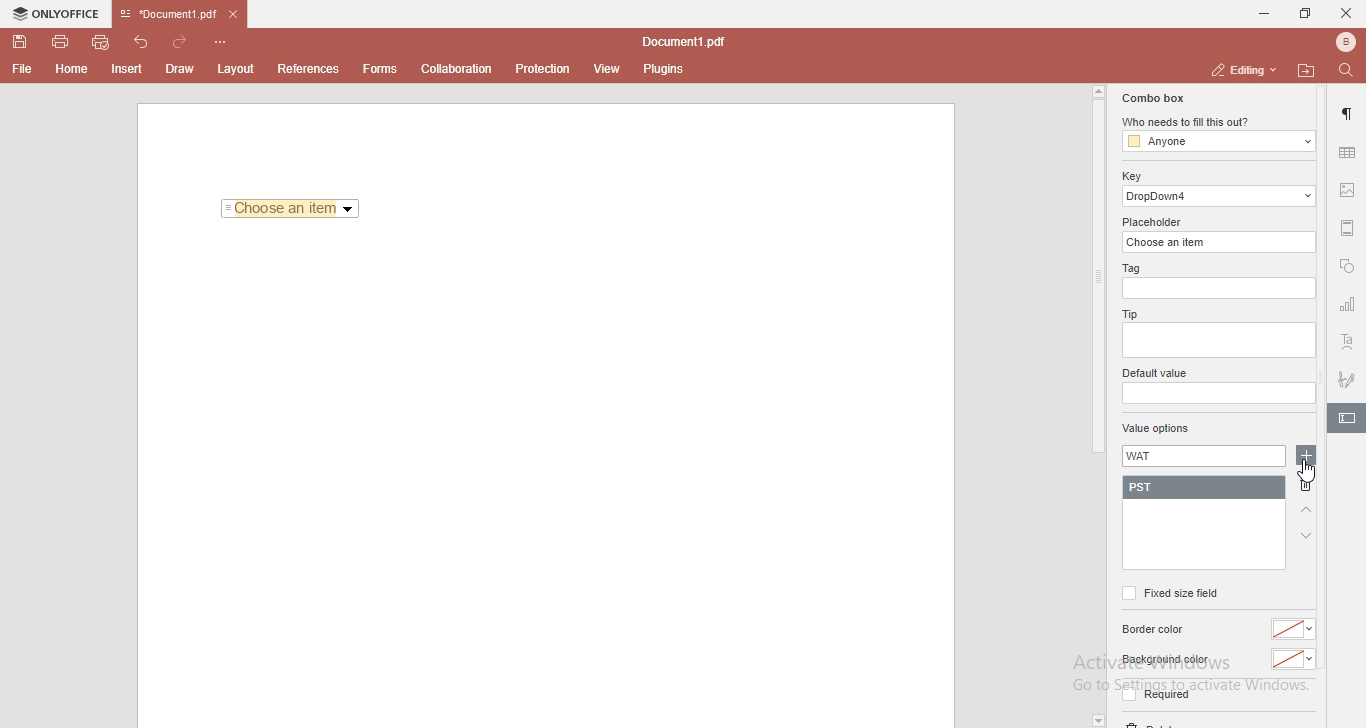 The width and height of the screenshot is (1366, 728). Describe the element at coordinates (184, 68) in the screenshot. I see `Draw` at that location.